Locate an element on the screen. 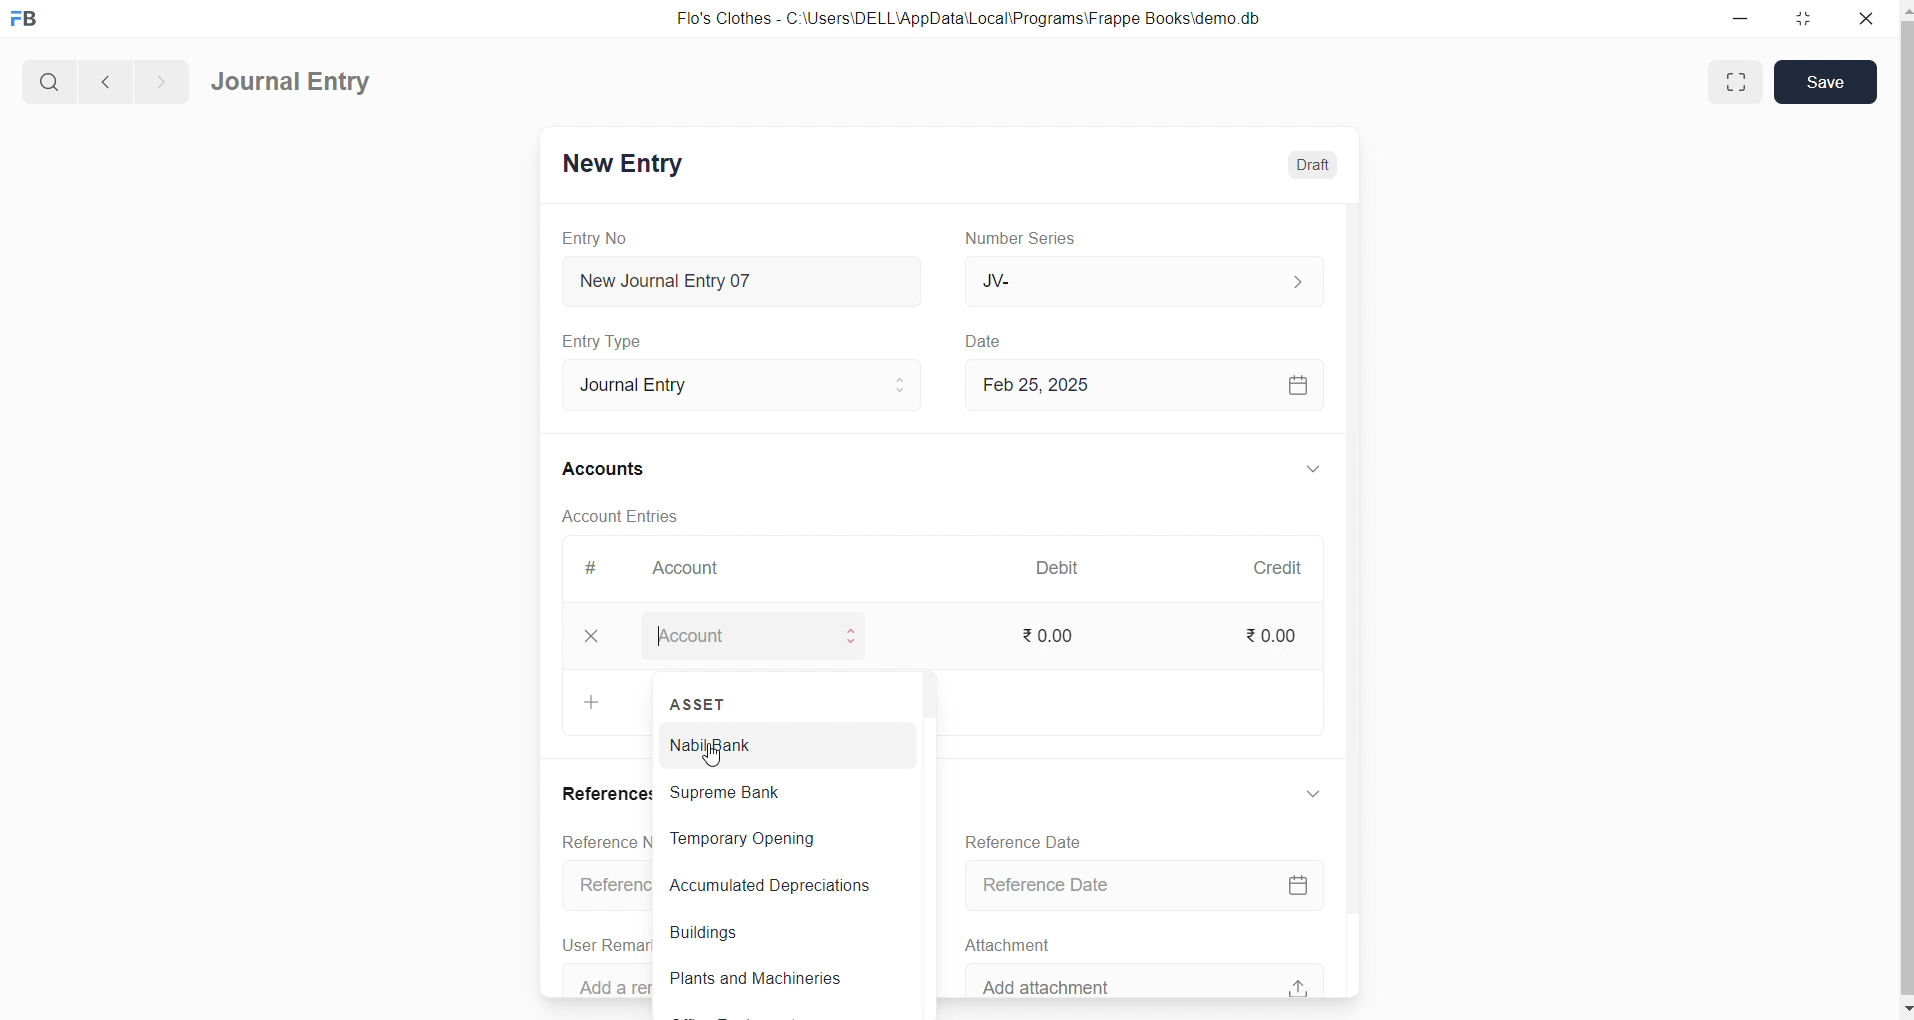 This screenshot has height=1020, width=1914. Add attachment is located at coordinates (1155, 979).